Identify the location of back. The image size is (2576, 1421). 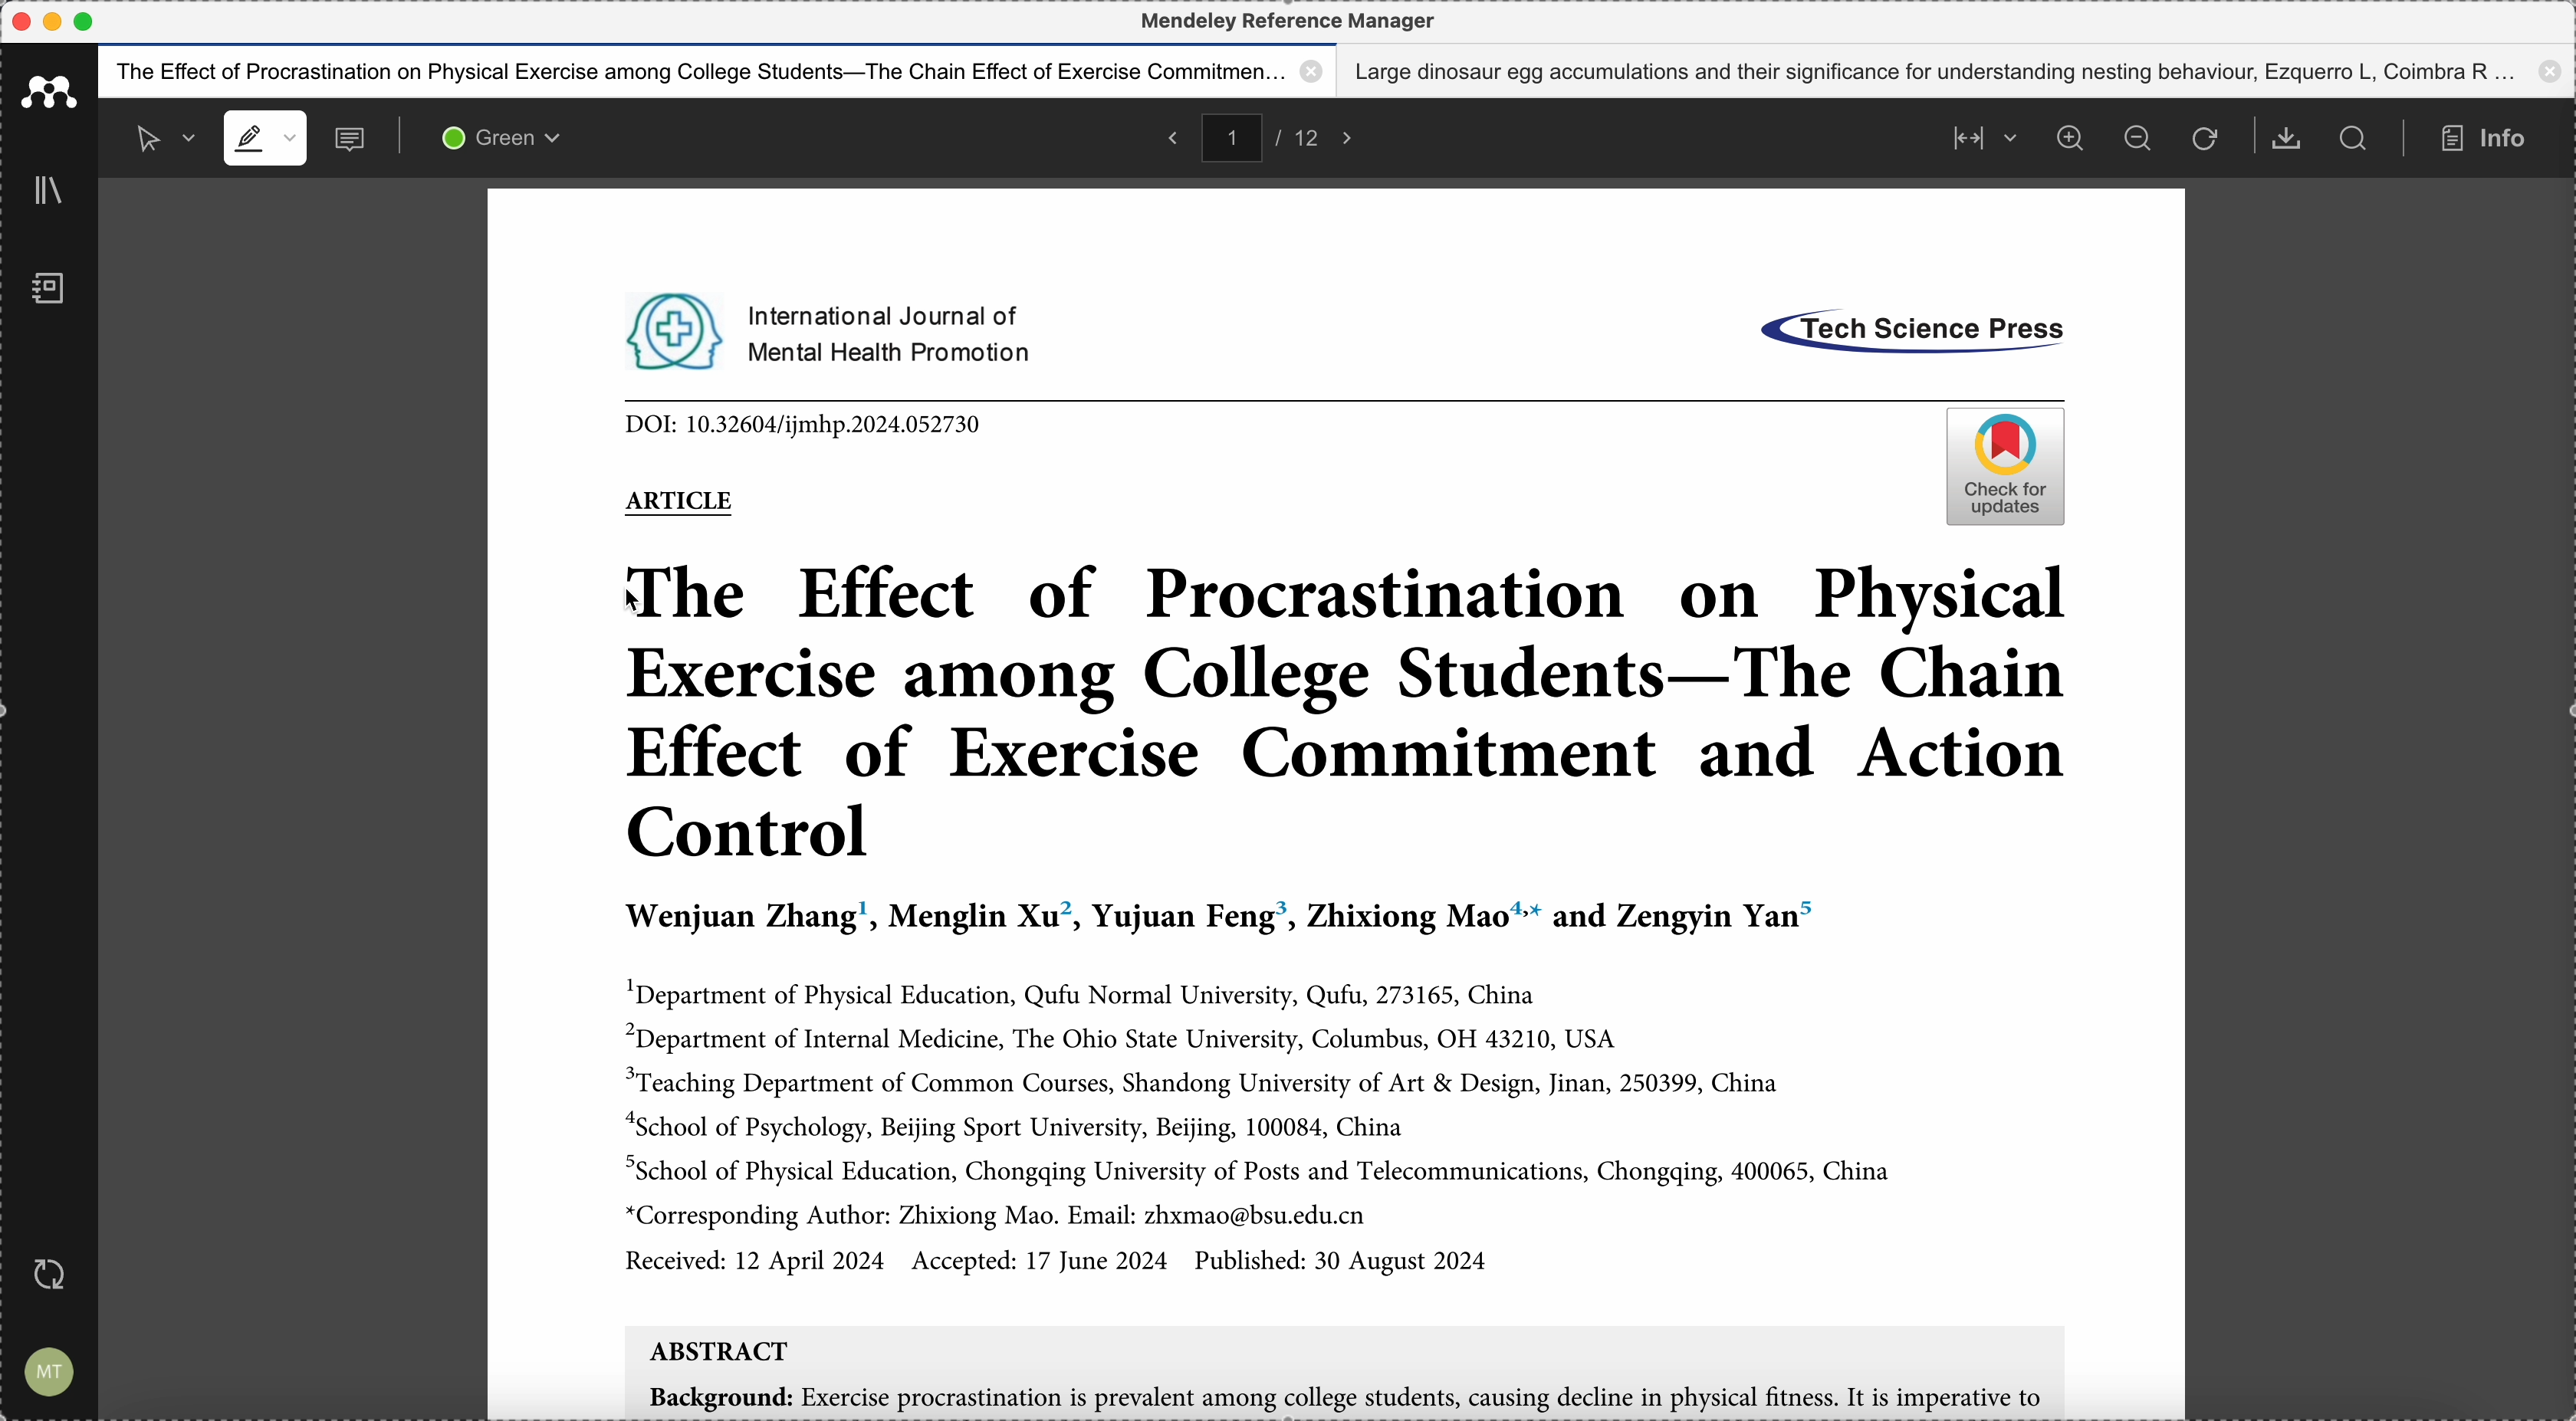
(1169, 136).